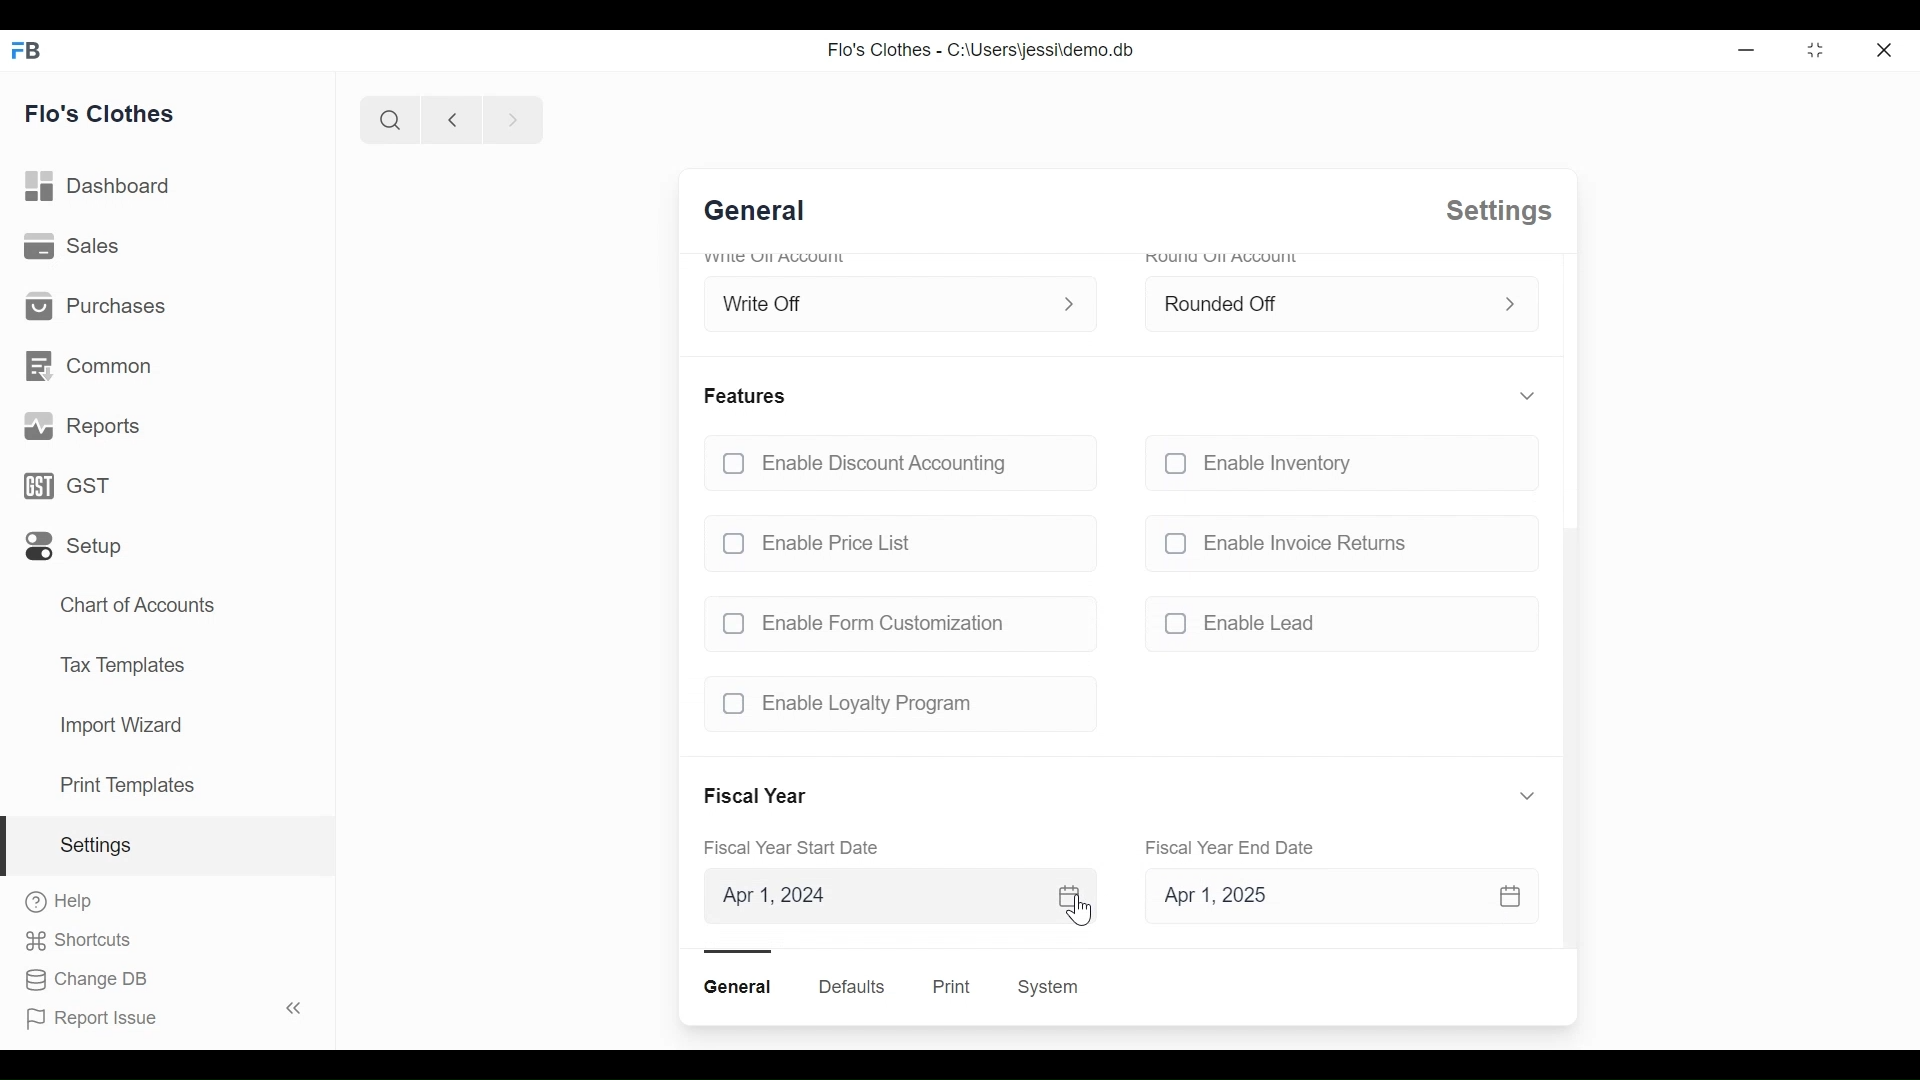 The width and height of the screenshot is (1920, 1080). Describe the element at coordinates (87, 941) in the screenshot. I see `Shortcuts` at that location.